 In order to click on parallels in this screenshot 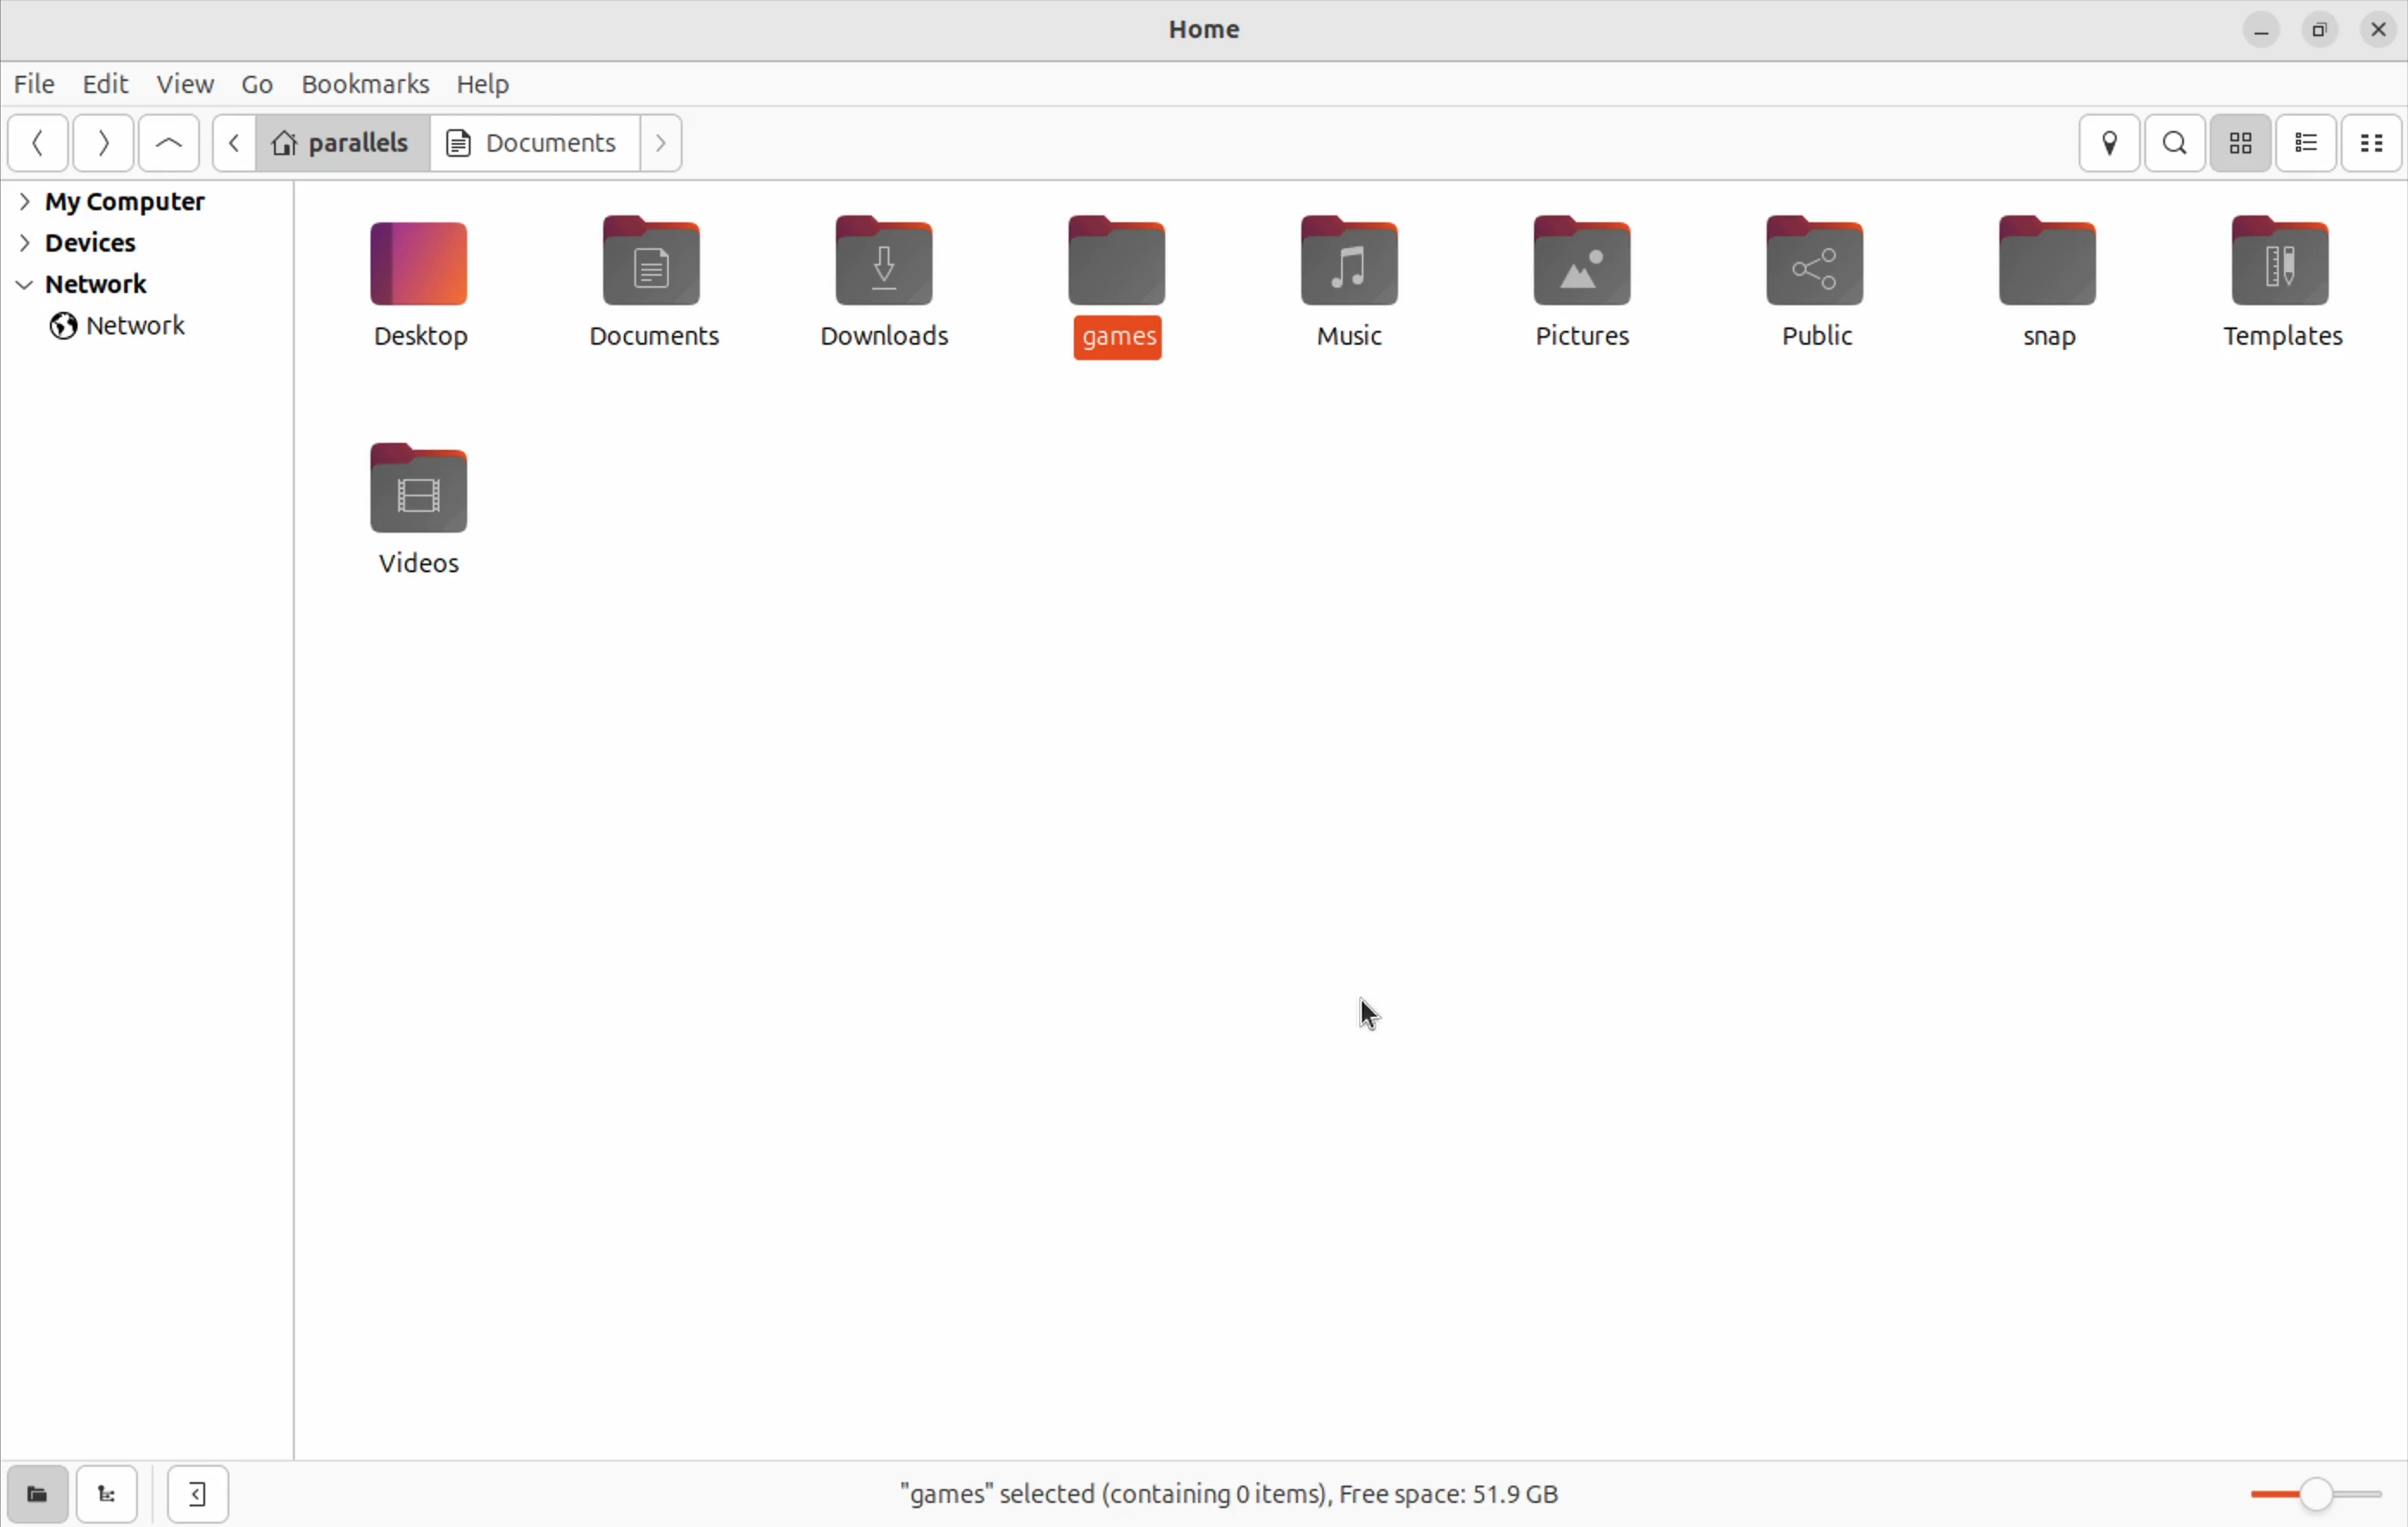, I will do `click(345, 144)`.